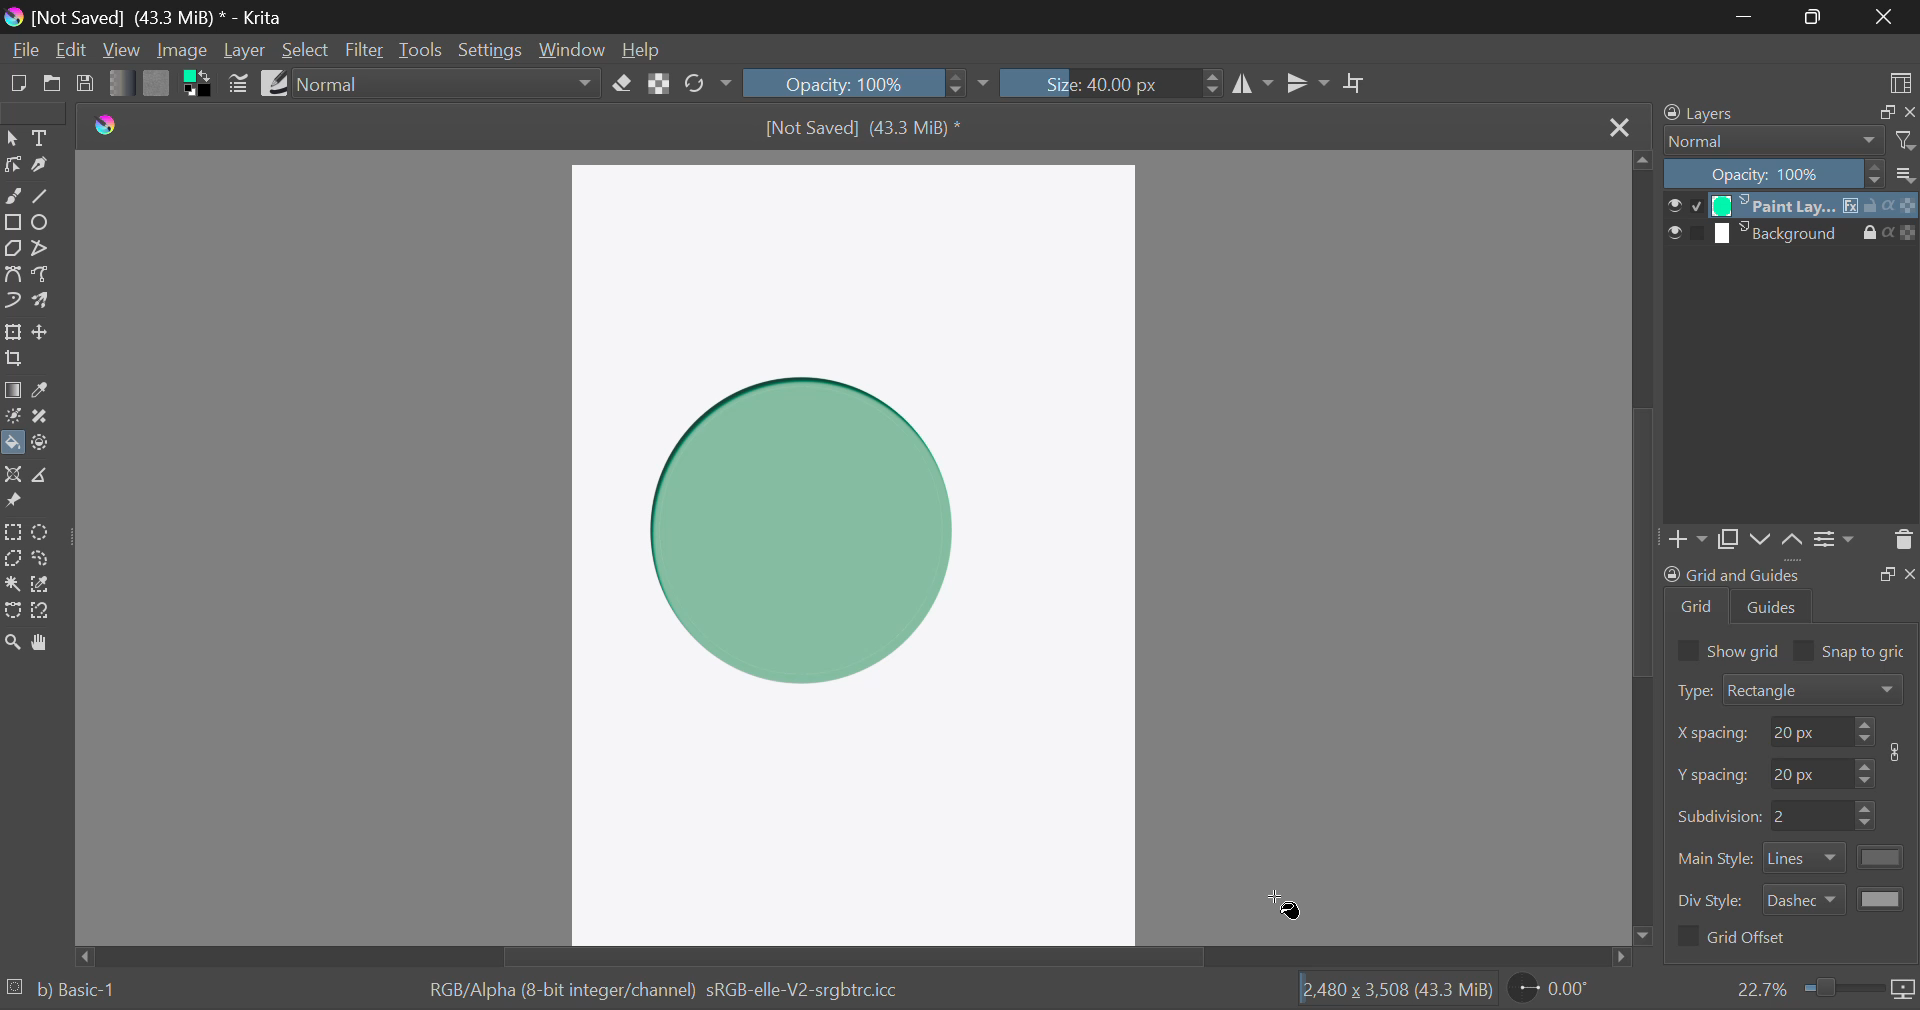 This screenshot has width=1920, height=1010. What do you see at coordinates (1817, 17) in the screenshot?
I see `Minimize` at bounding box center [1817, 17].